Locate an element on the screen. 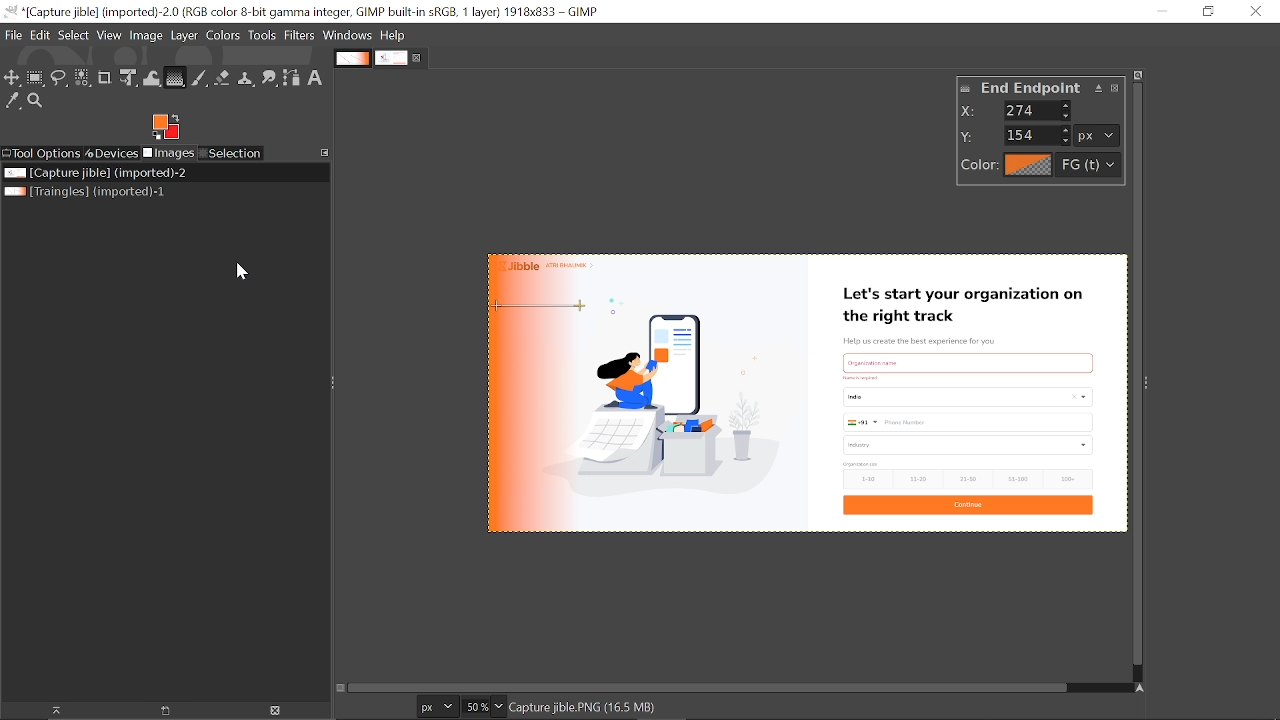 The width and height of the screenshot is (1280, 720). Colors is located at coordinates (225, 36).